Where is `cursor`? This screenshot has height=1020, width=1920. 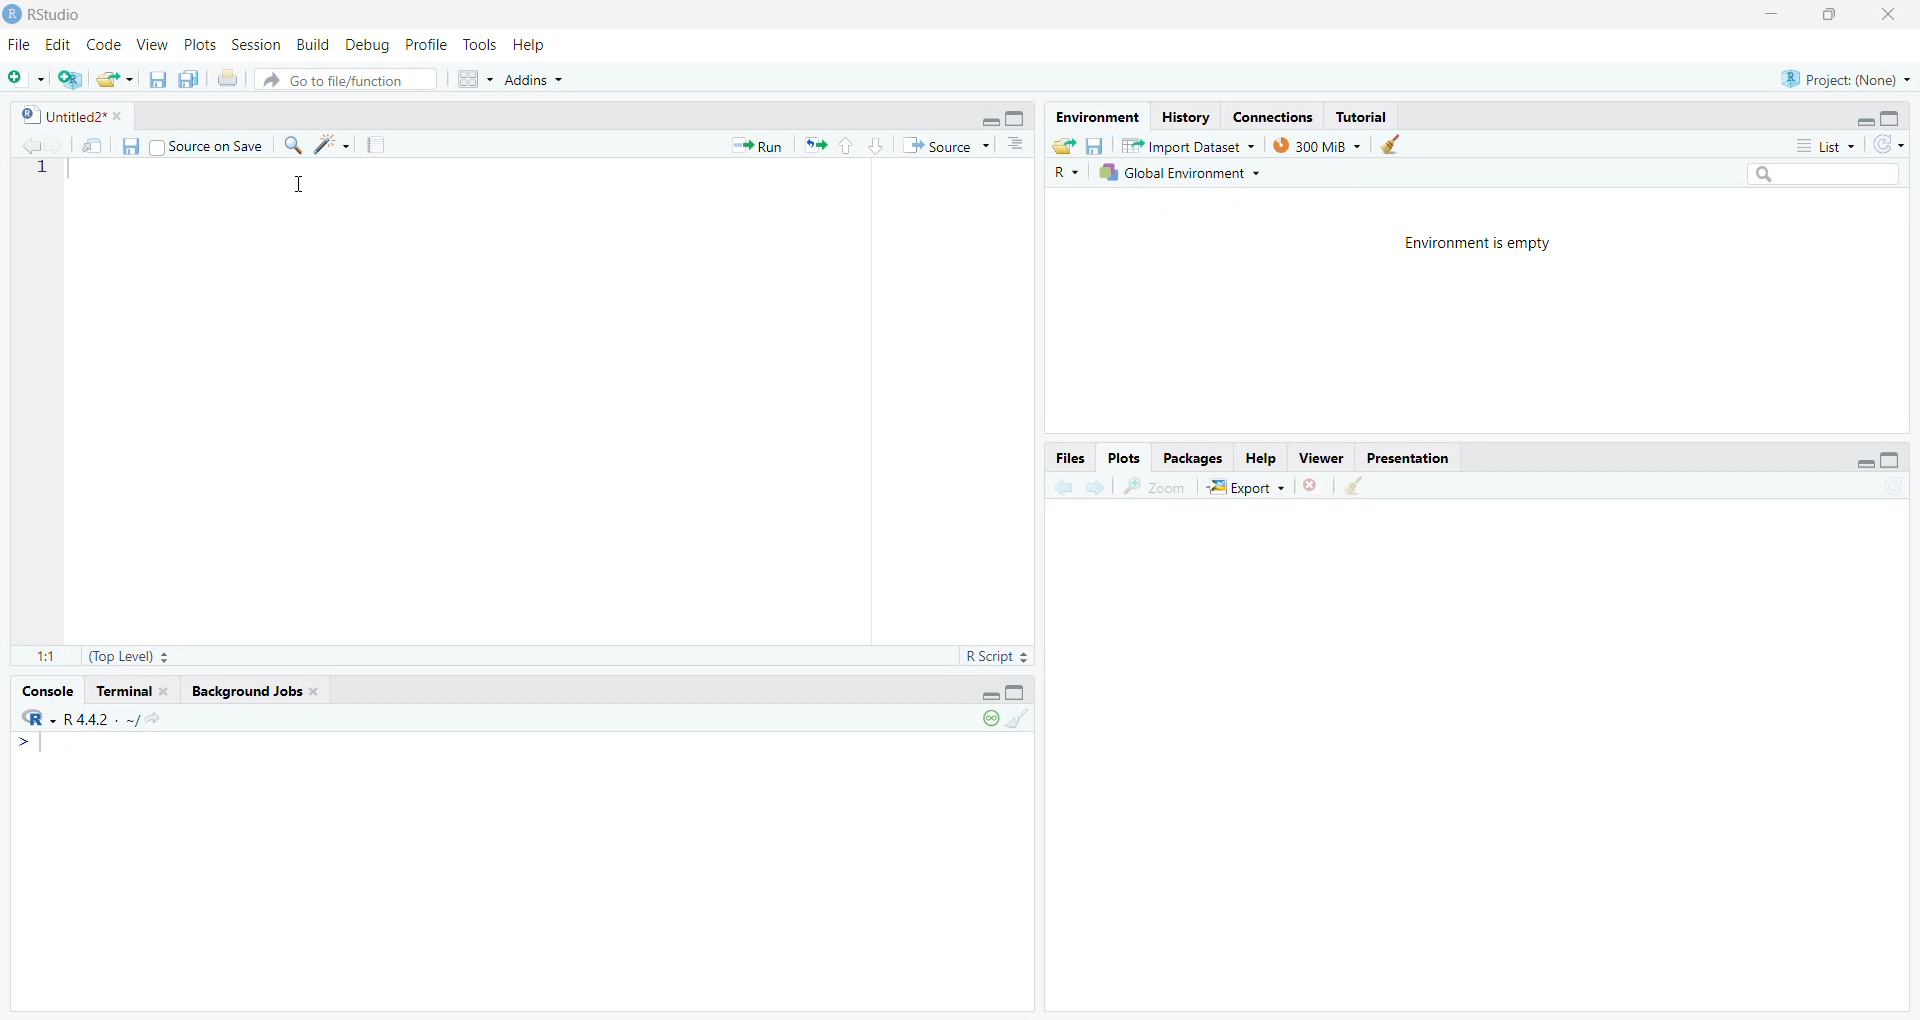 cursor is located at coordinates (301, 187).